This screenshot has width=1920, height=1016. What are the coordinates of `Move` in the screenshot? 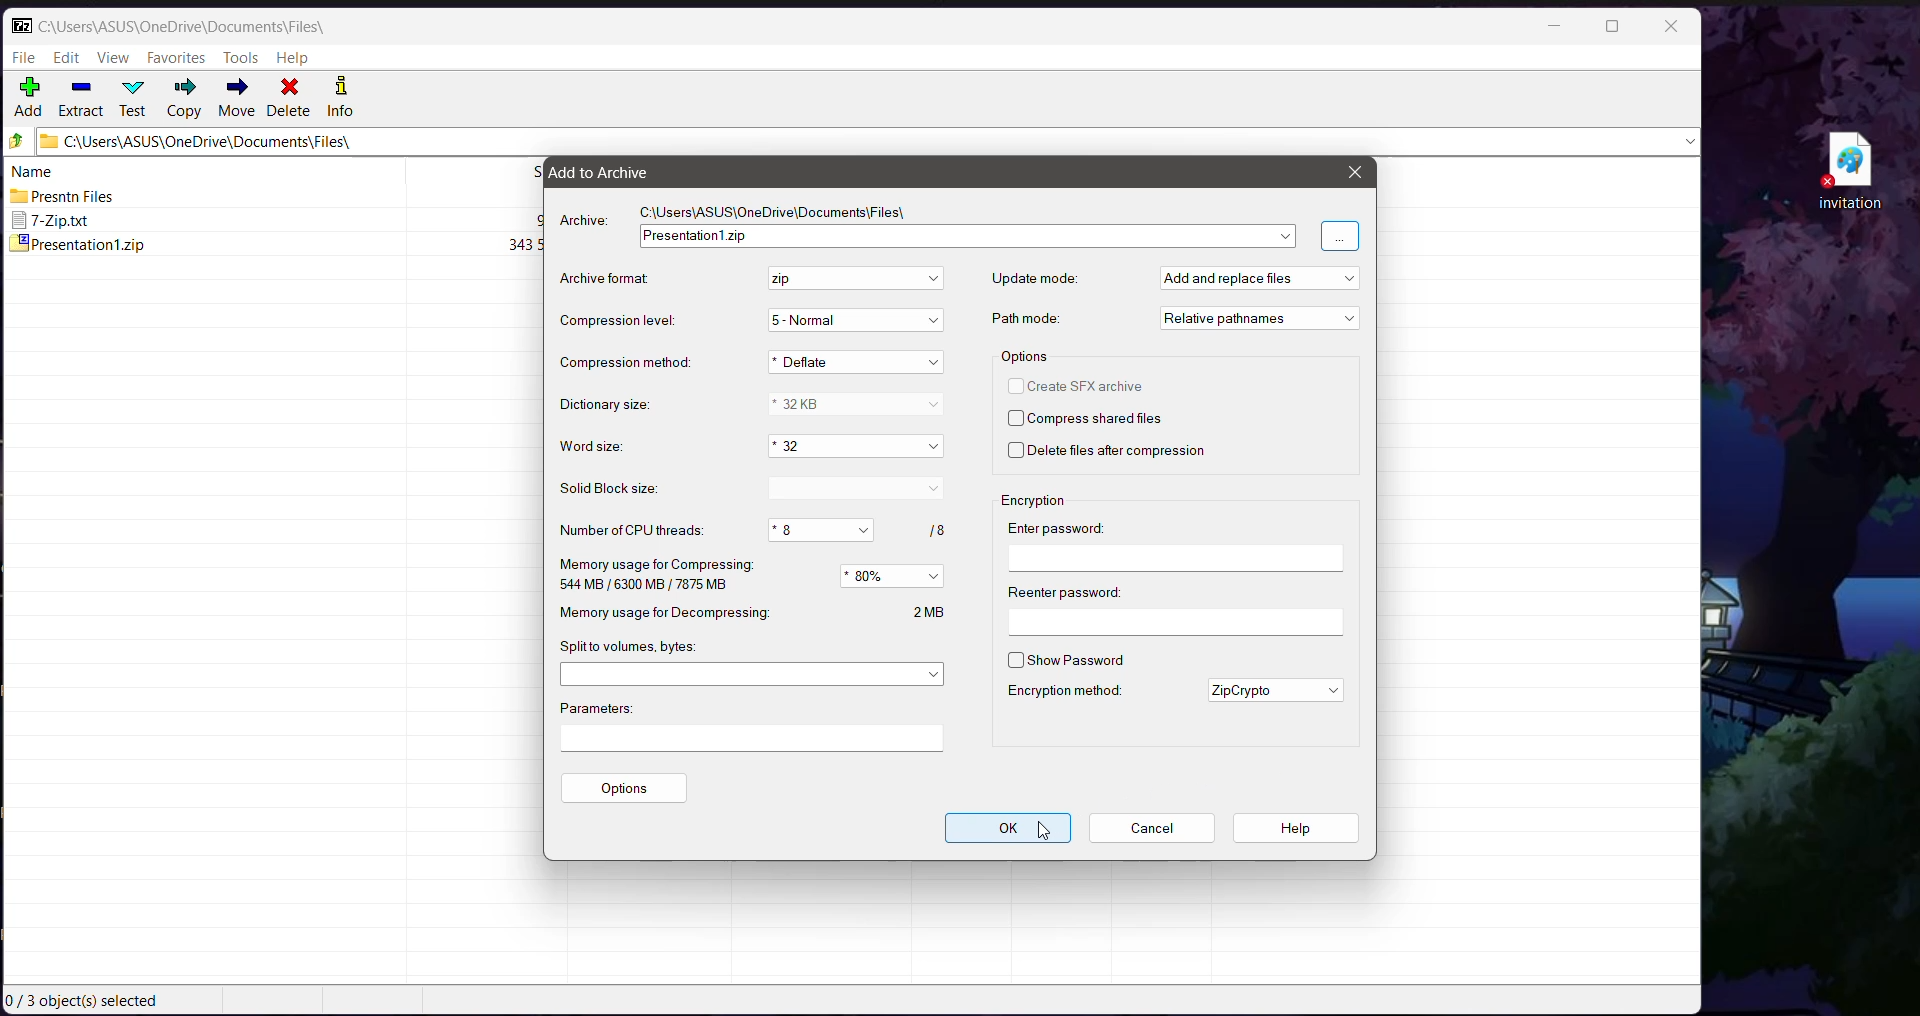 It's located at (235, 98).